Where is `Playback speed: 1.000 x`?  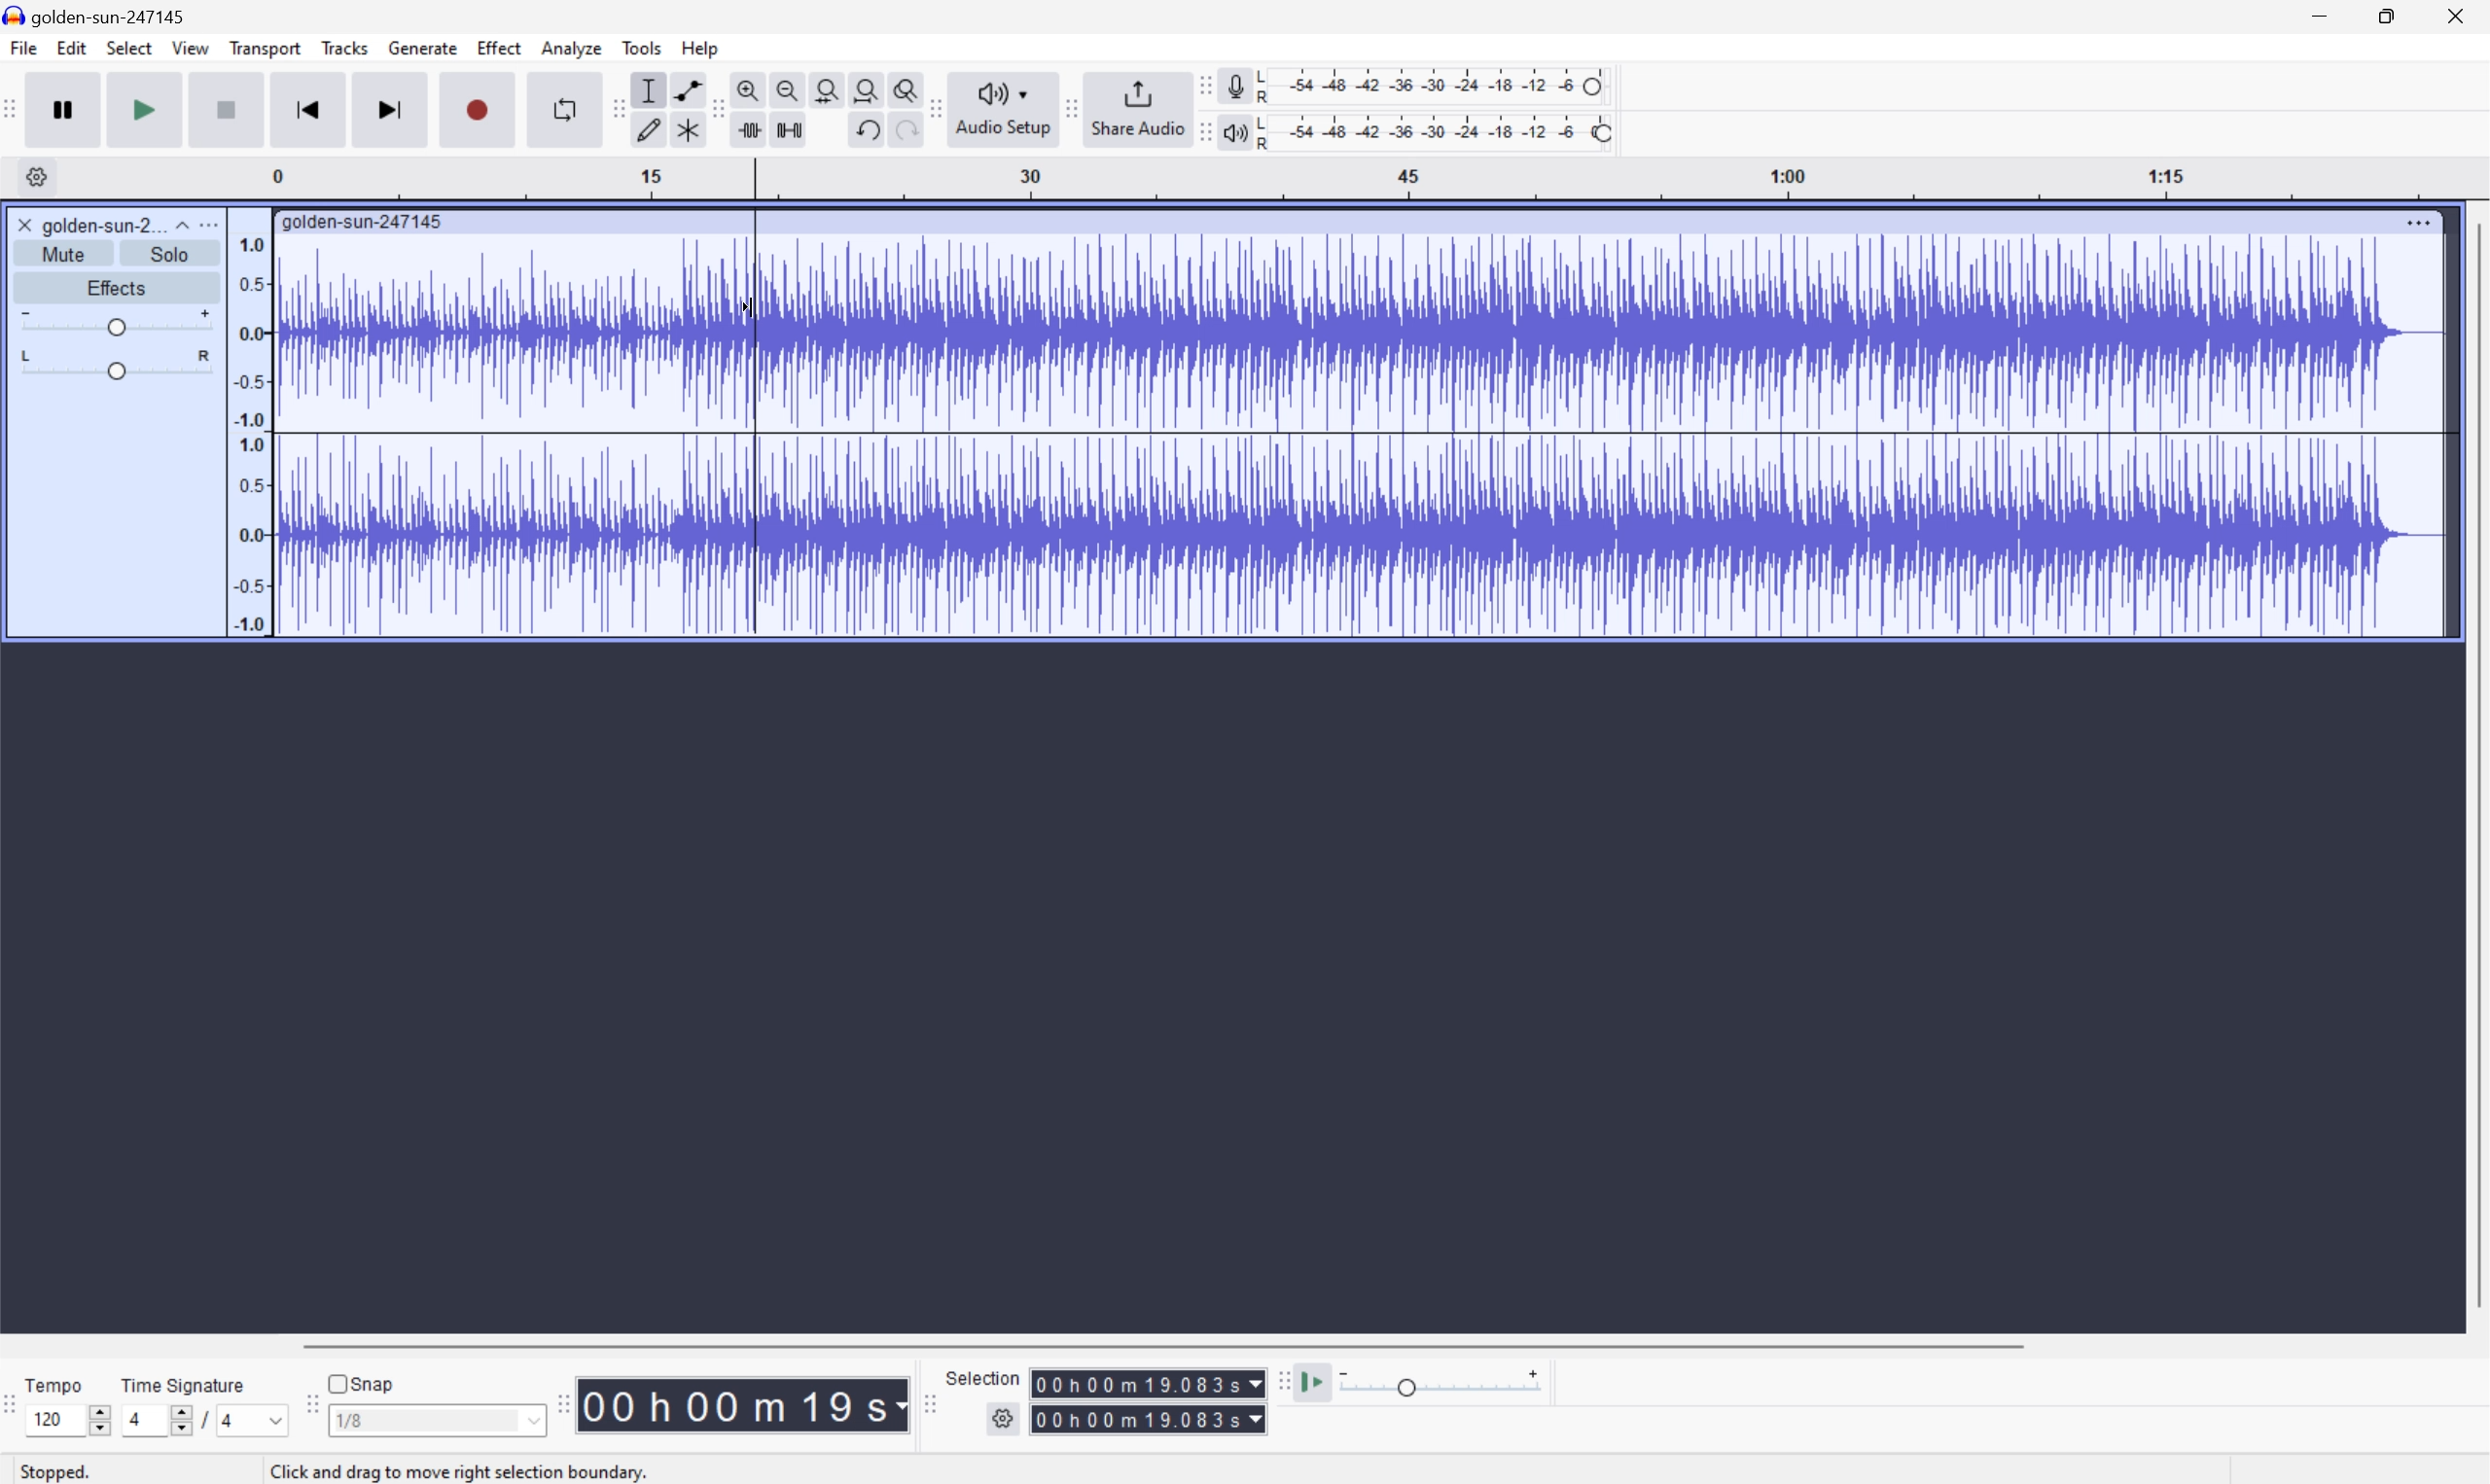
Playback speed: 1.000 x is located at coordinates (1444, 1383).